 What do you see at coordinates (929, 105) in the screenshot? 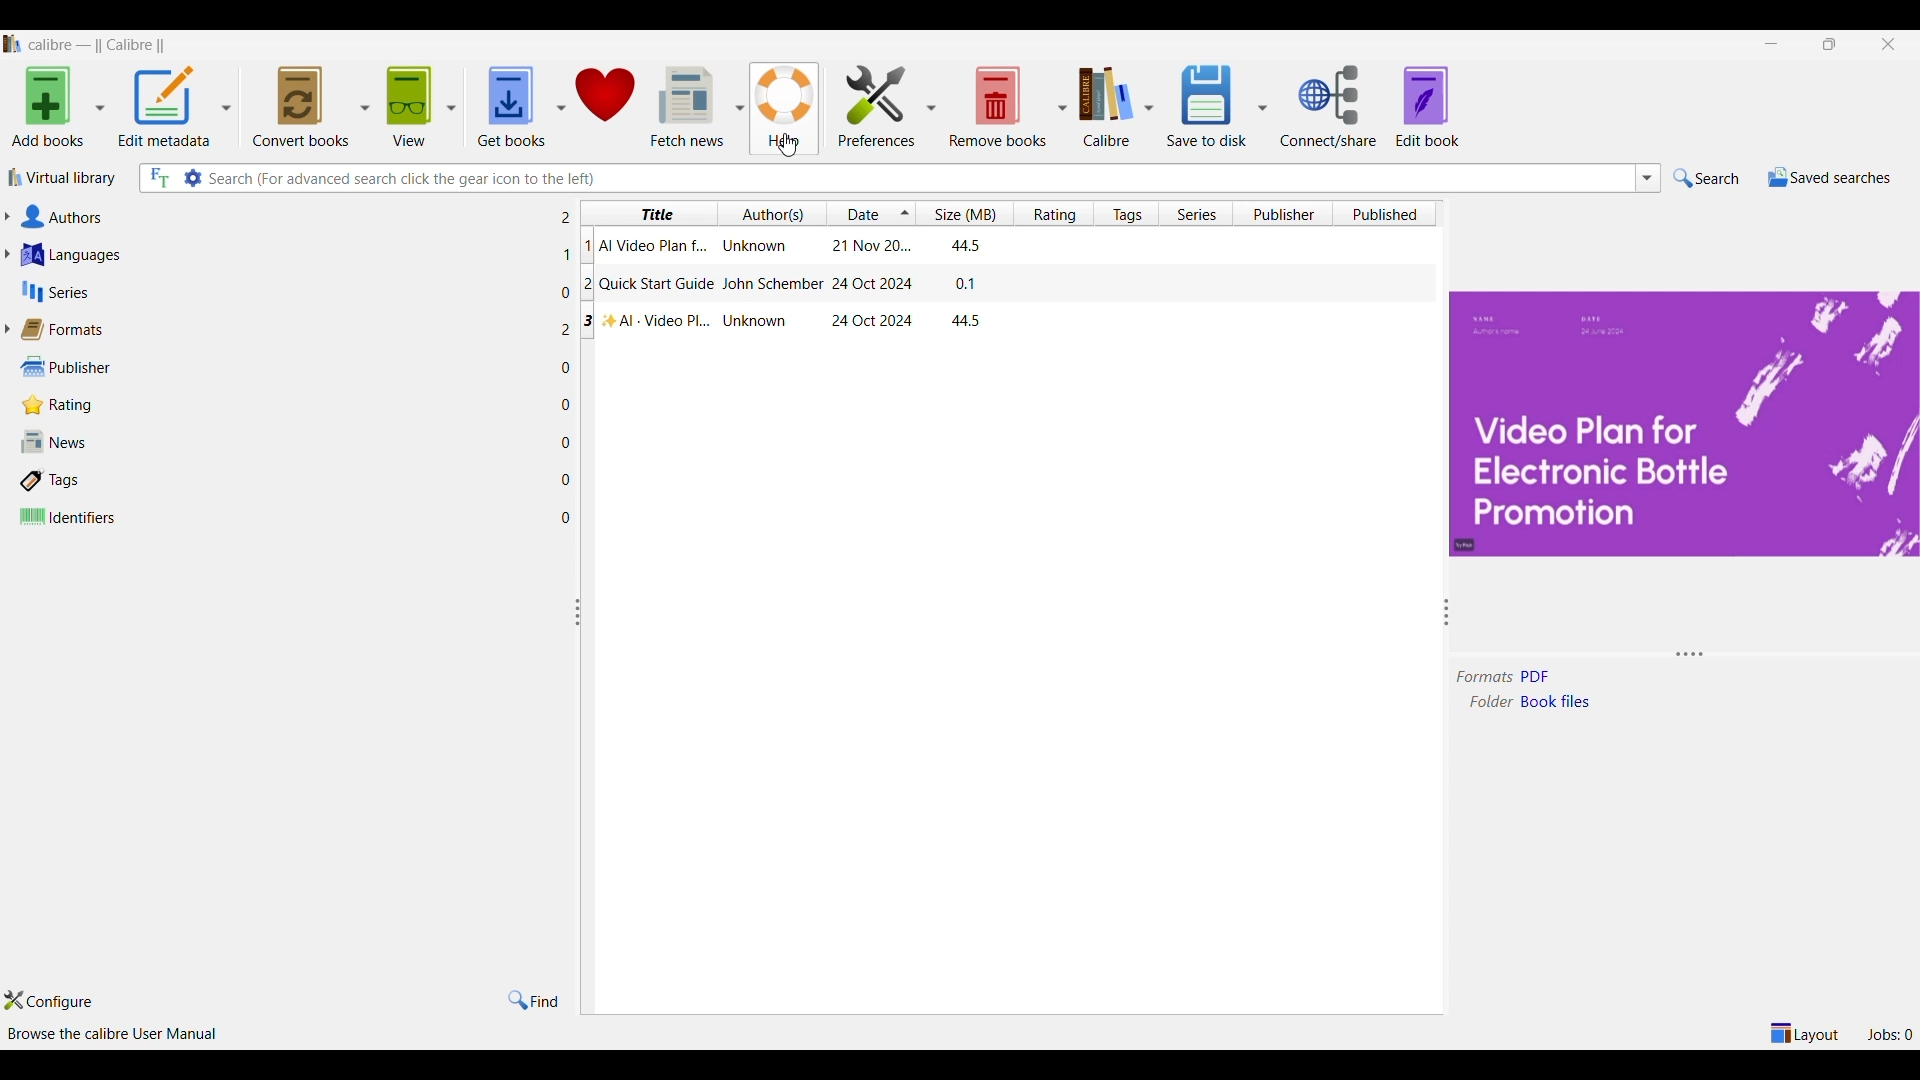
I see `Preferences options` at bounding box center [929, 105].